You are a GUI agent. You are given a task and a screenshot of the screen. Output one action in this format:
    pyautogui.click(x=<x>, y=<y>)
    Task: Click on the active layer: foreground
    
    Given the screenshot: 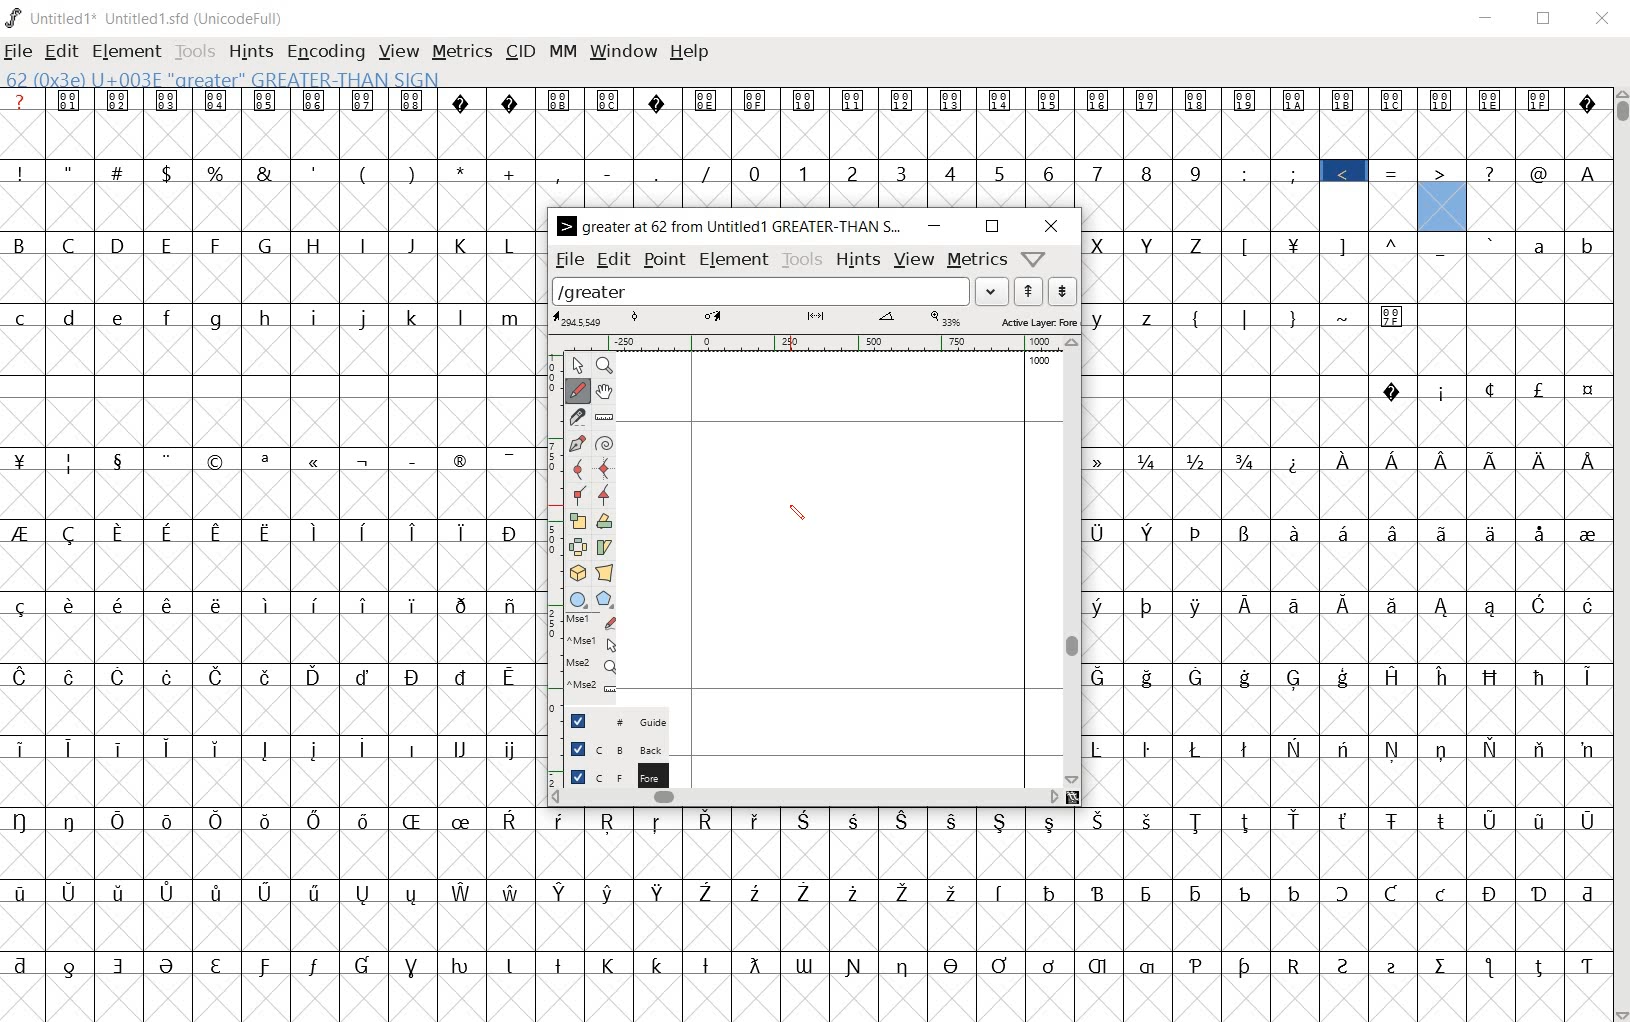 What is the action you would take?
    pyautogui.click(x=815, y=320)
    